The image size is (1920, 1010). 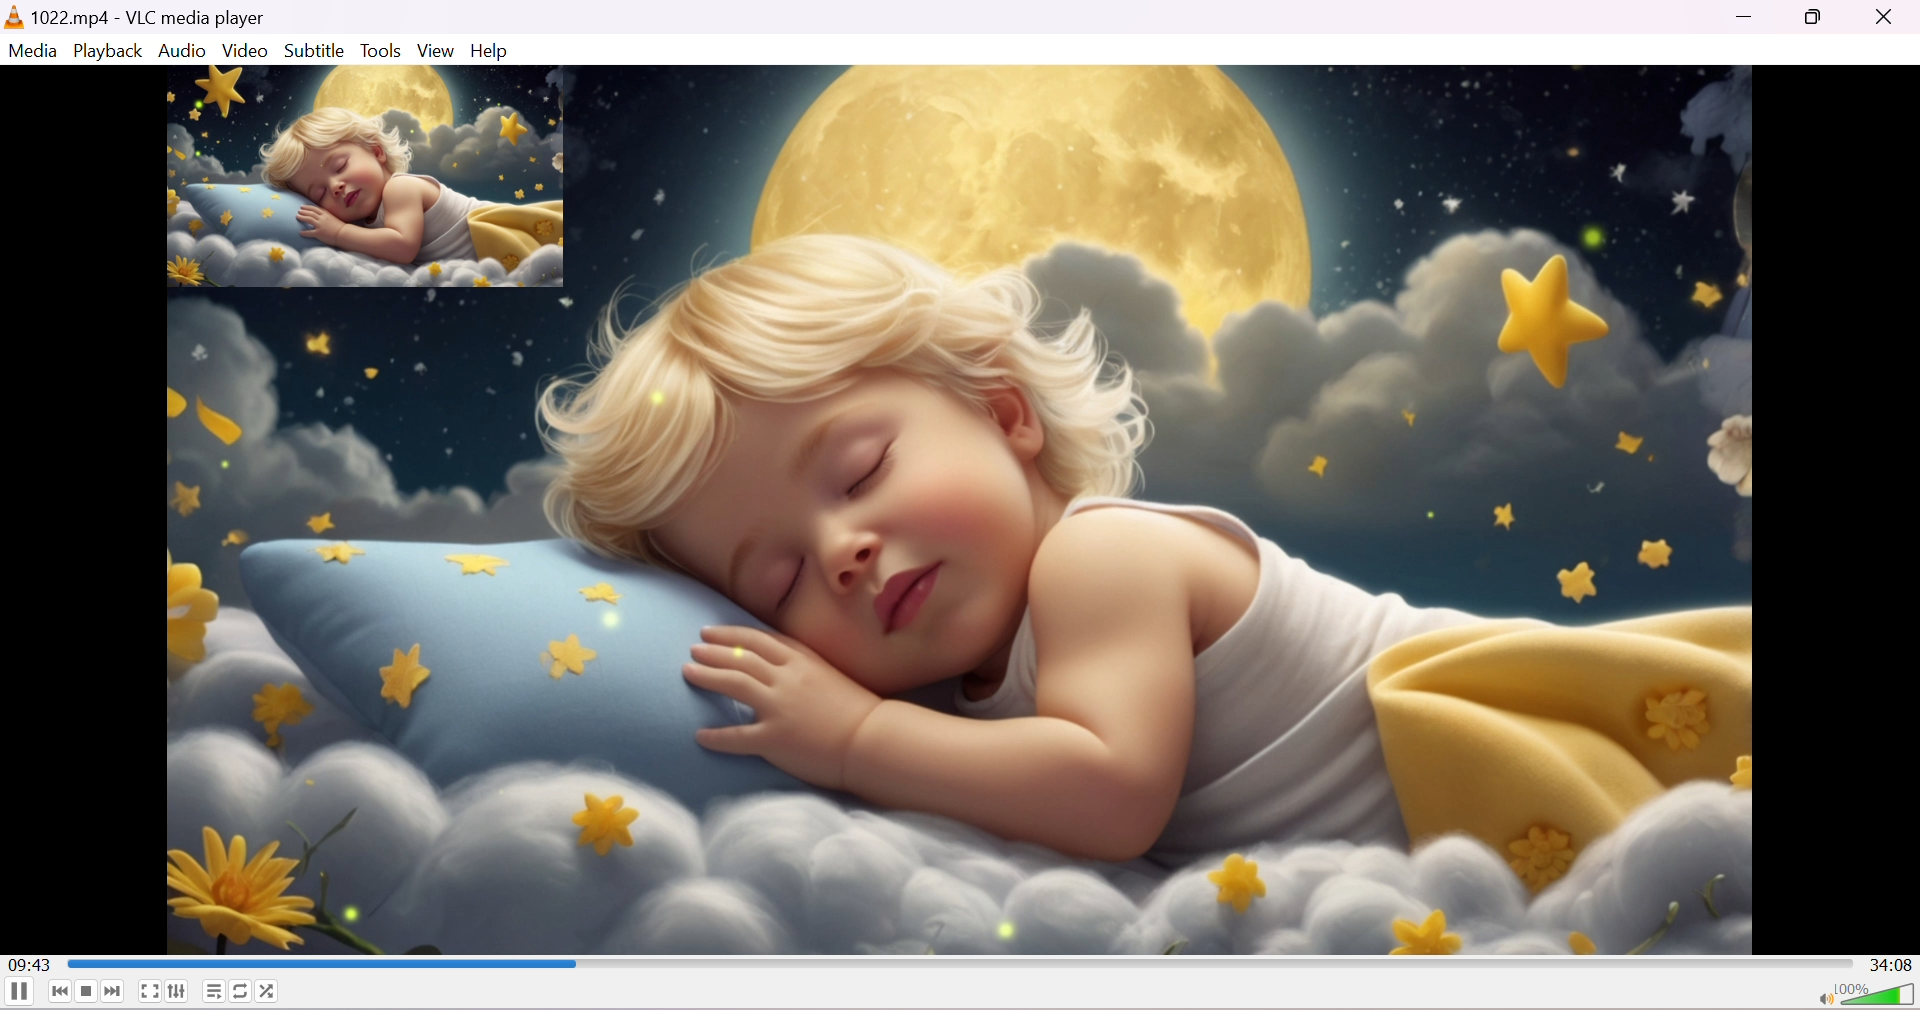 What do you see at coordinates (114, 992) in the screenshot?
I see `Next media in the playlist, skip forward when held` at bounding box center [114, 992].